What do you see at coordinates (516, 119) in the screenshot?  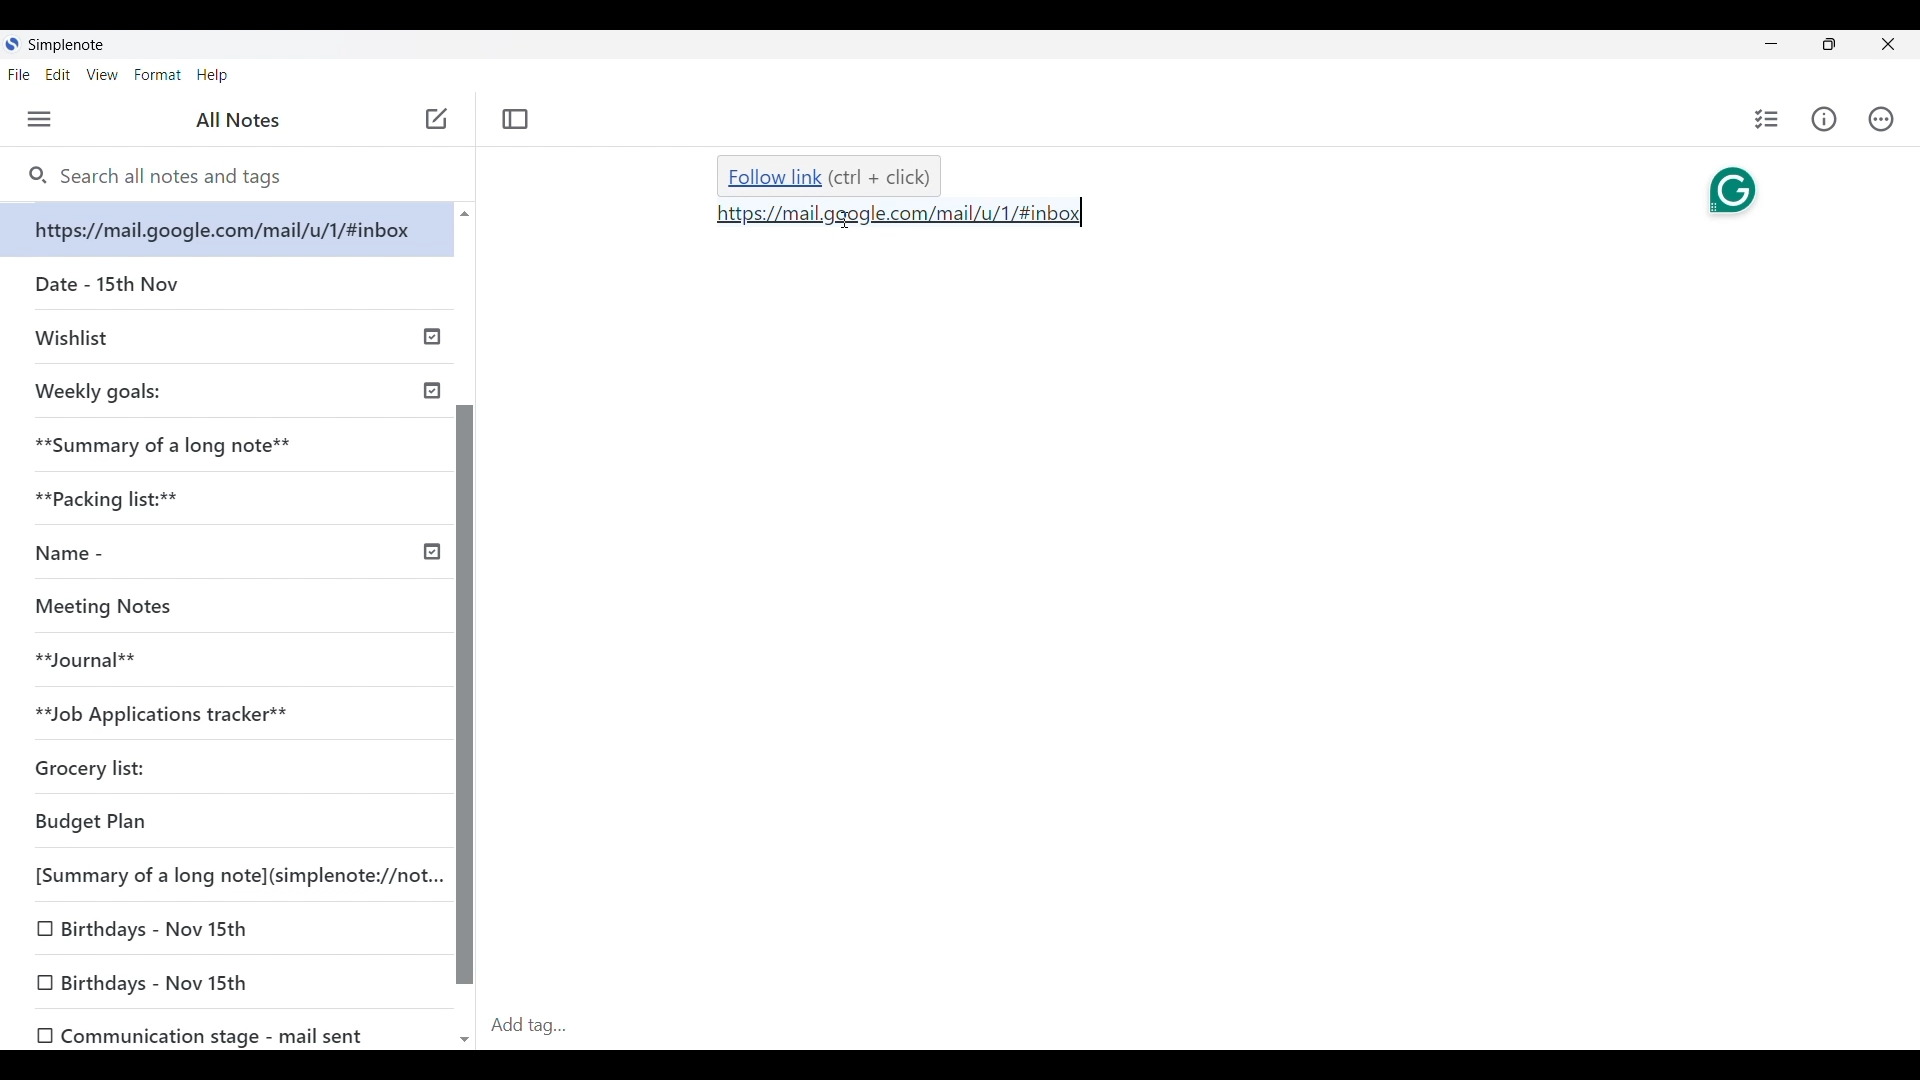 I see `Toggle focus mode` at bounding box center [516, 119].